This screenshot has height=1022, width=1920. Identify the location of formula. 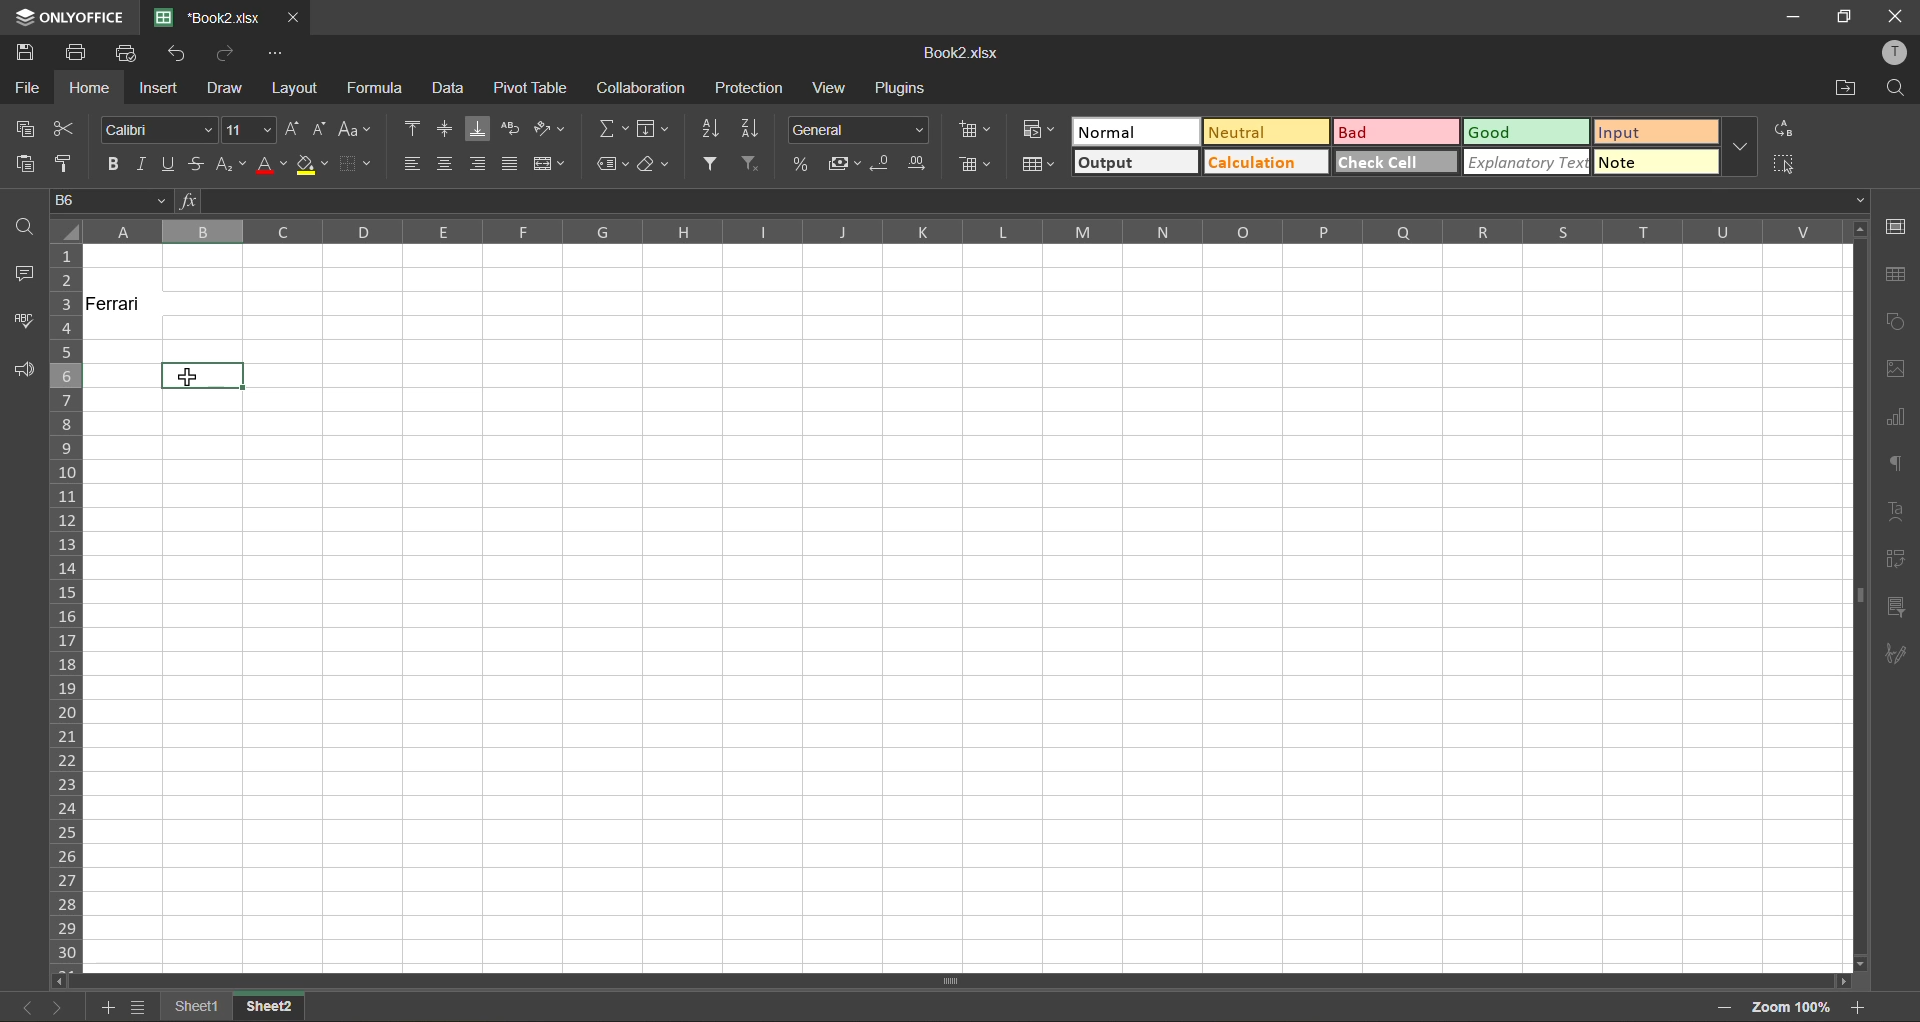
(380, 88).